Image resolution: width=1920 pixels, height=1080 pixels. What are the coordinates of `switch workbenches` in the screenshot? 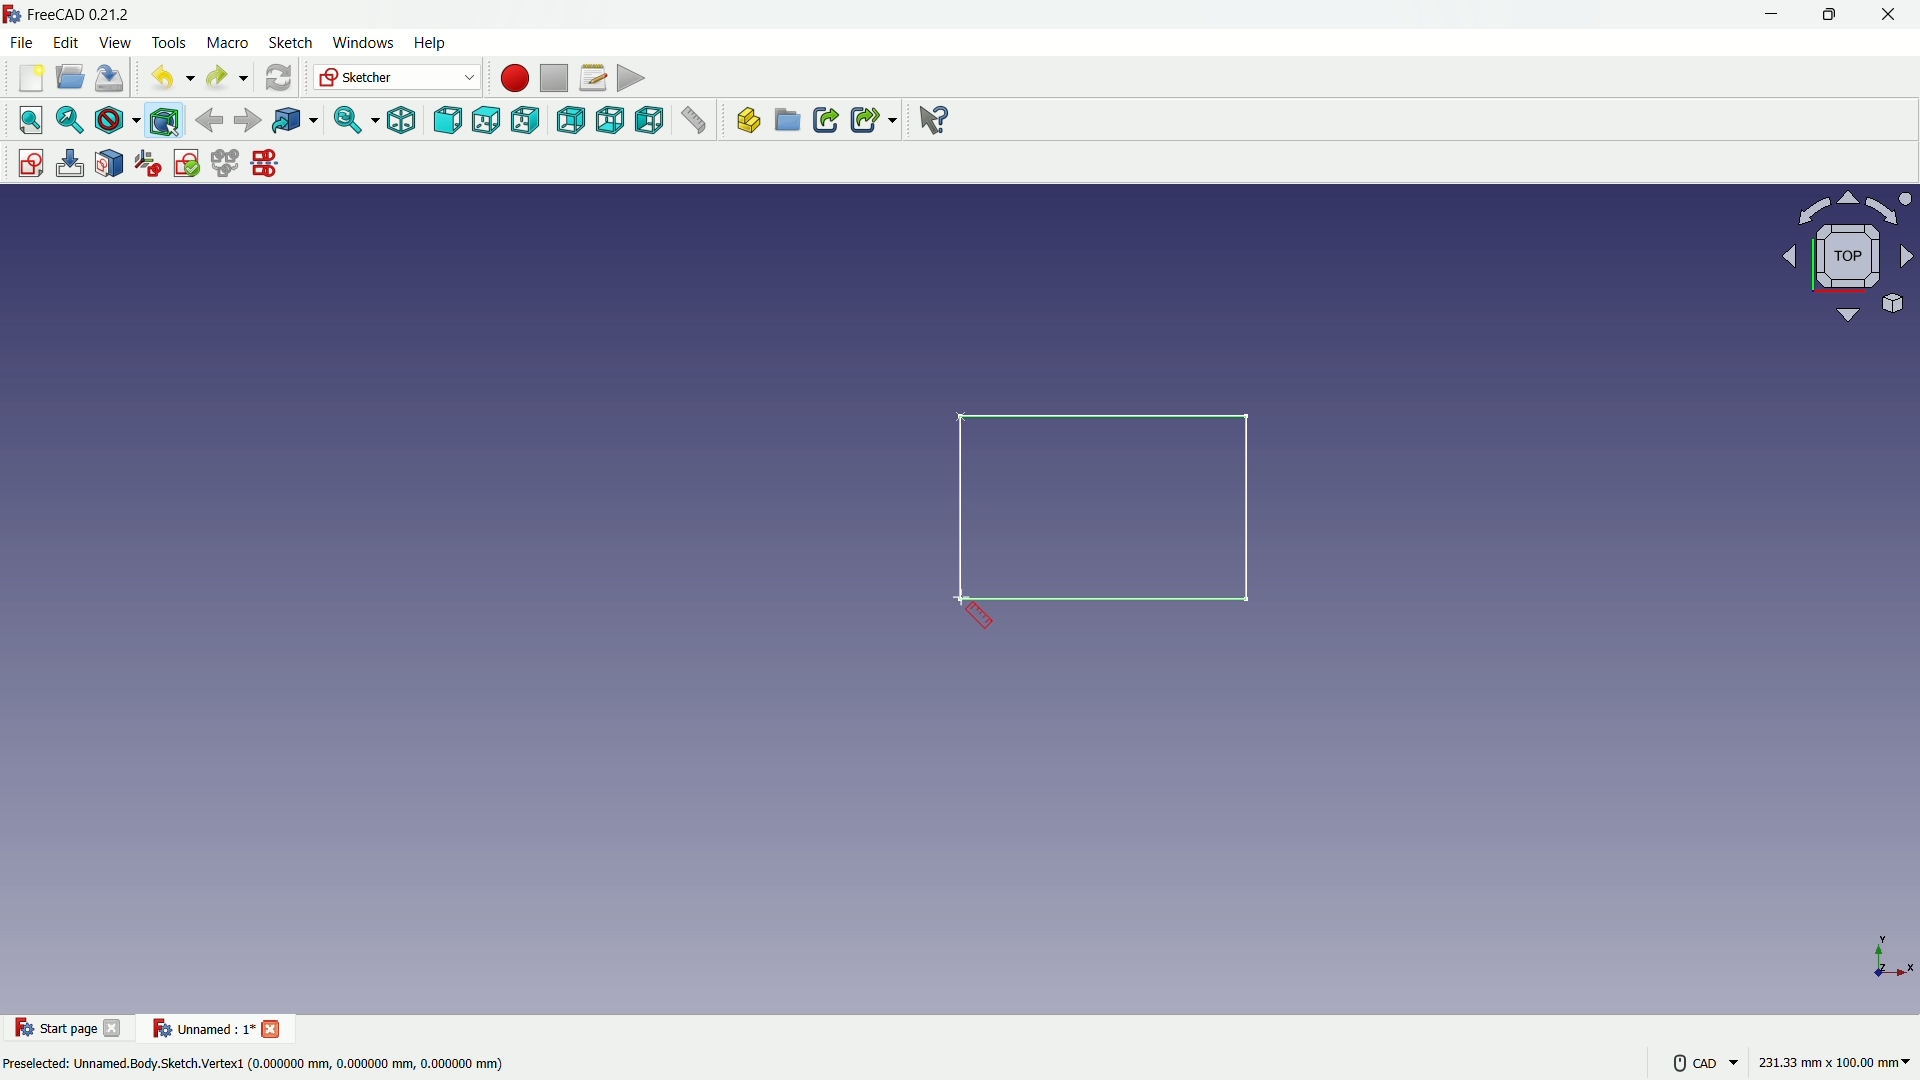 It's located at (397, 78).